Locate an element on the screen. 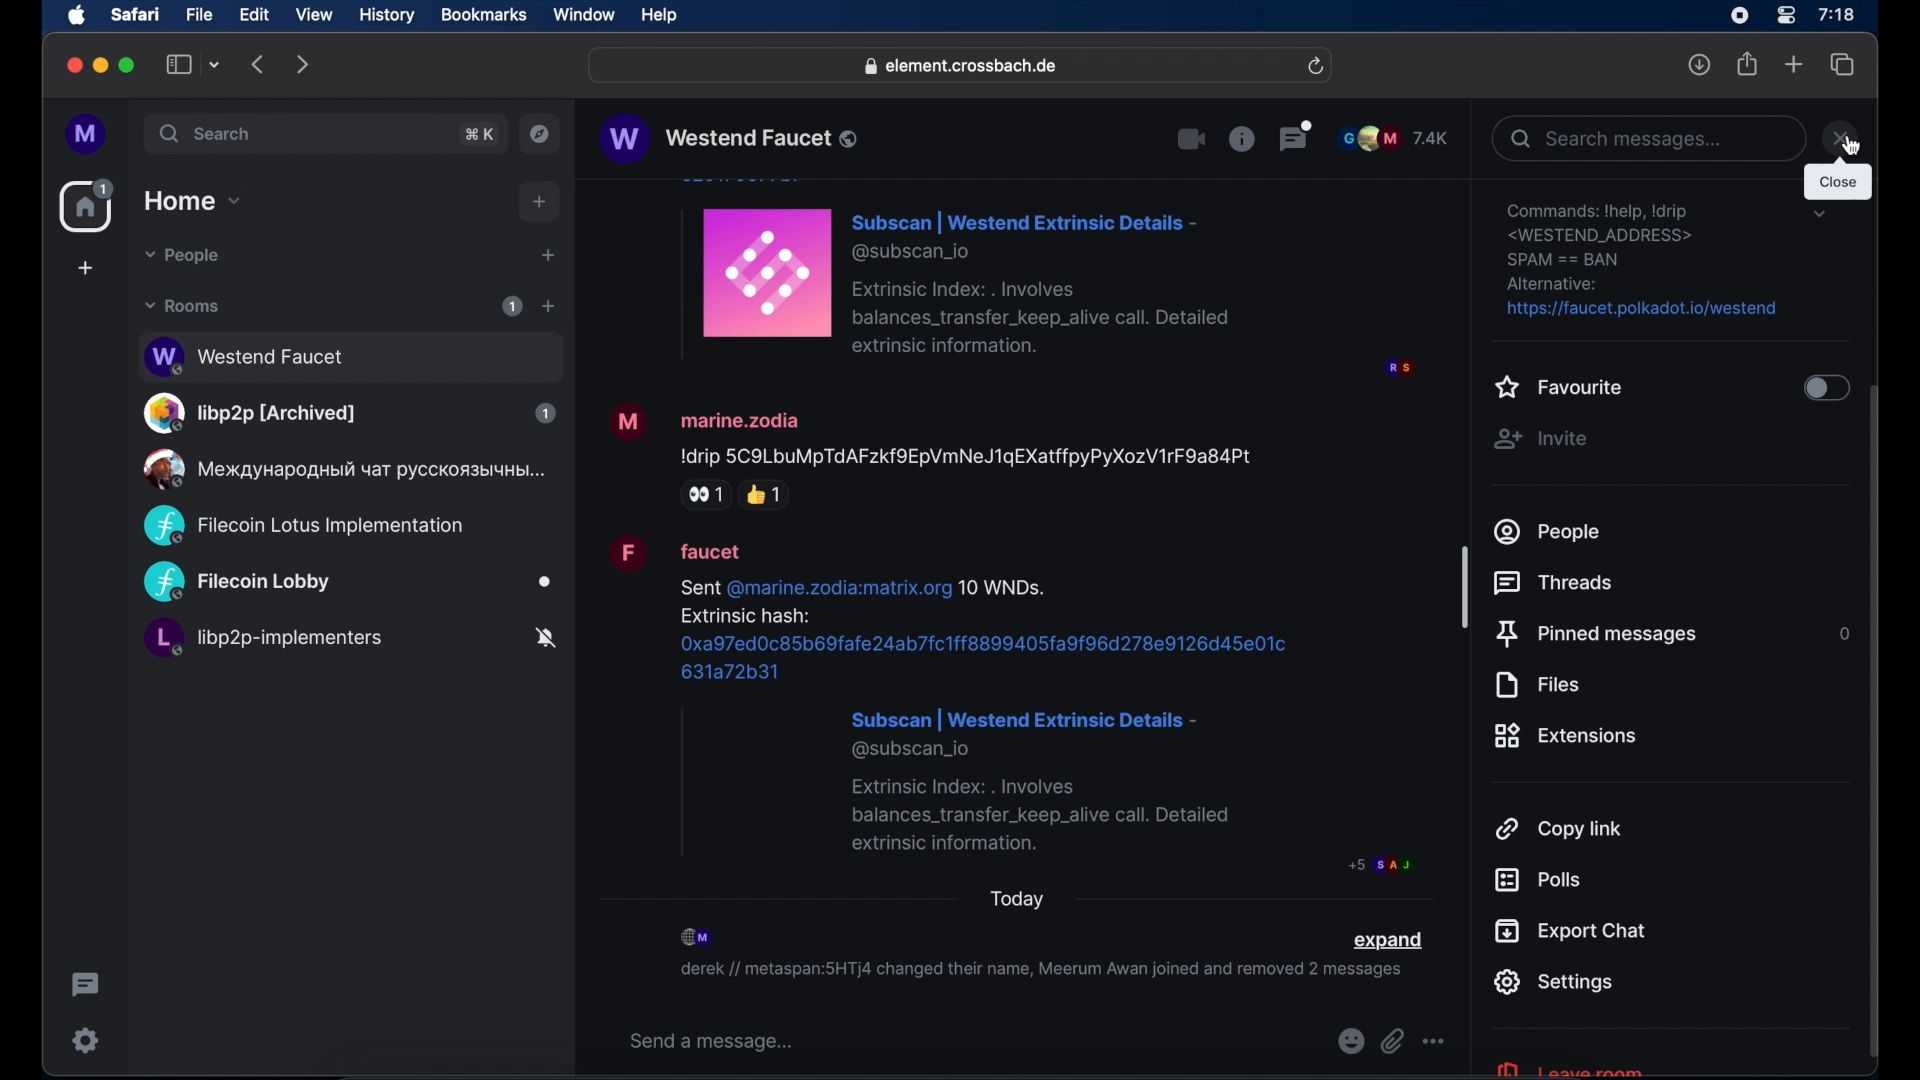 This screenshot has width=1920, height=1080. thread activity is located at coordinates (87, 985).